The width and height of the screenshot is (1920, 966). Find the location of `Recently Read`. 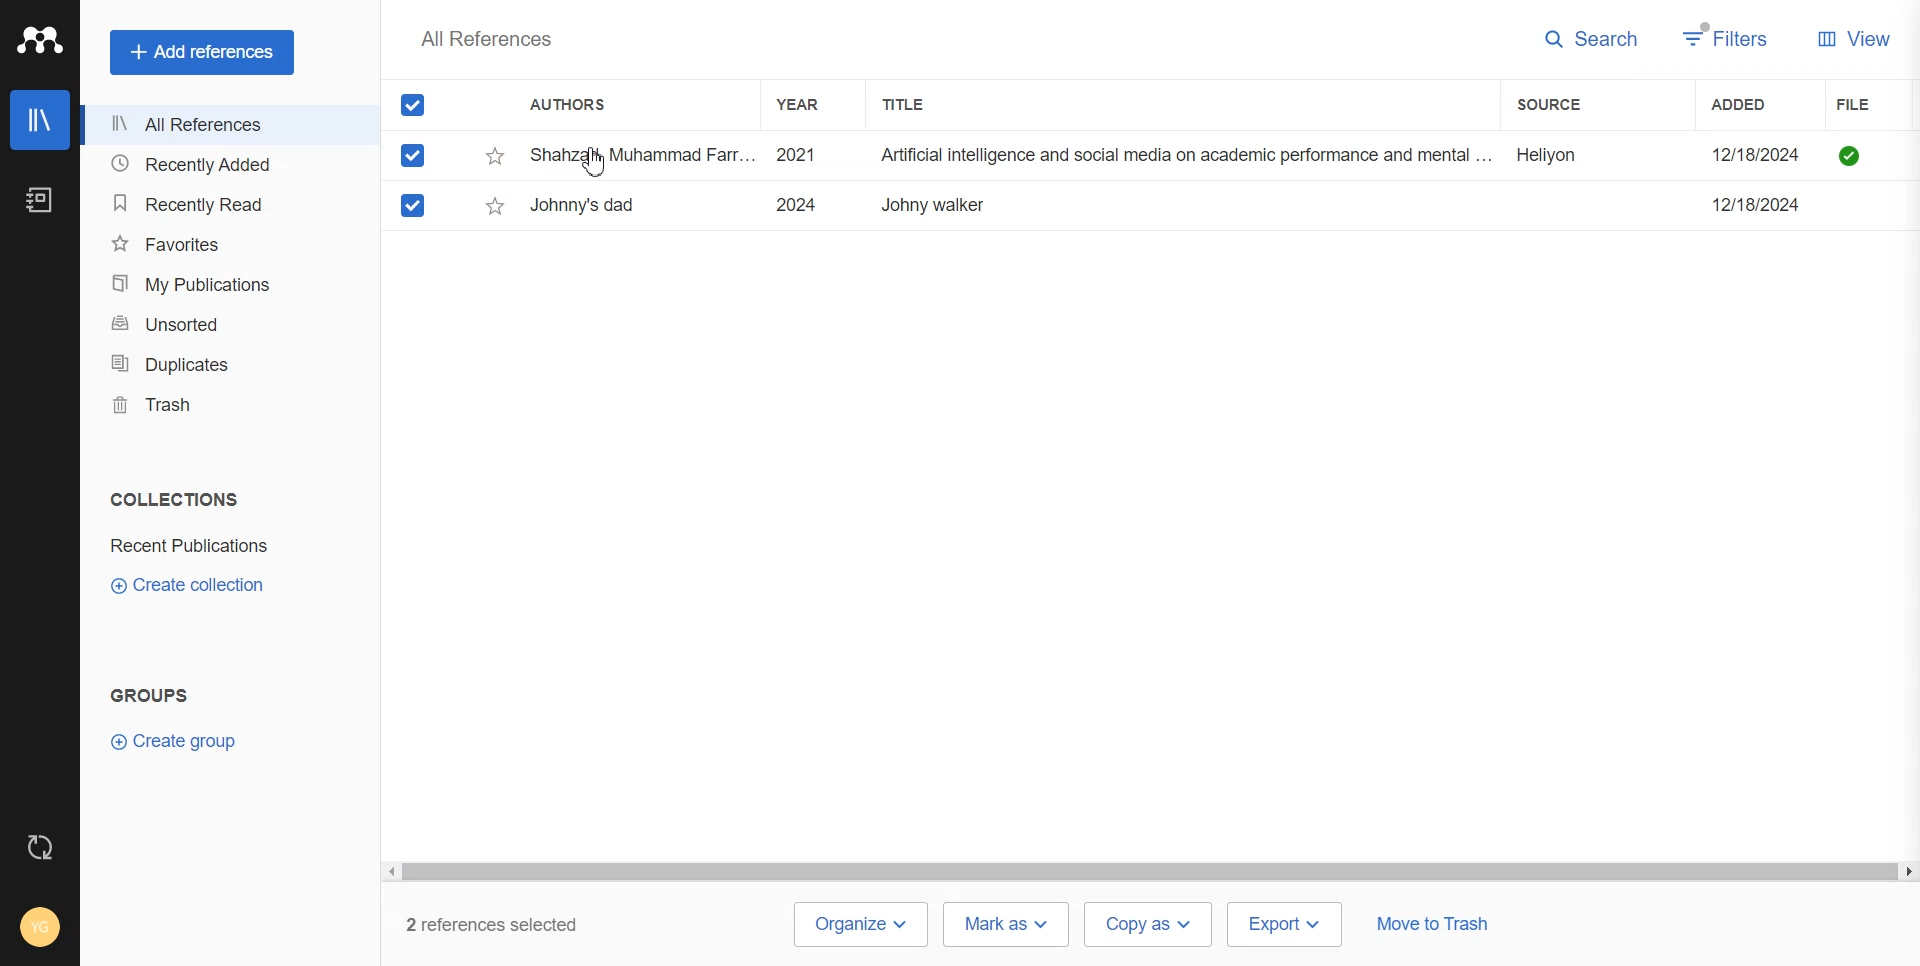

Recently Read is located at coordinates (224, 204).